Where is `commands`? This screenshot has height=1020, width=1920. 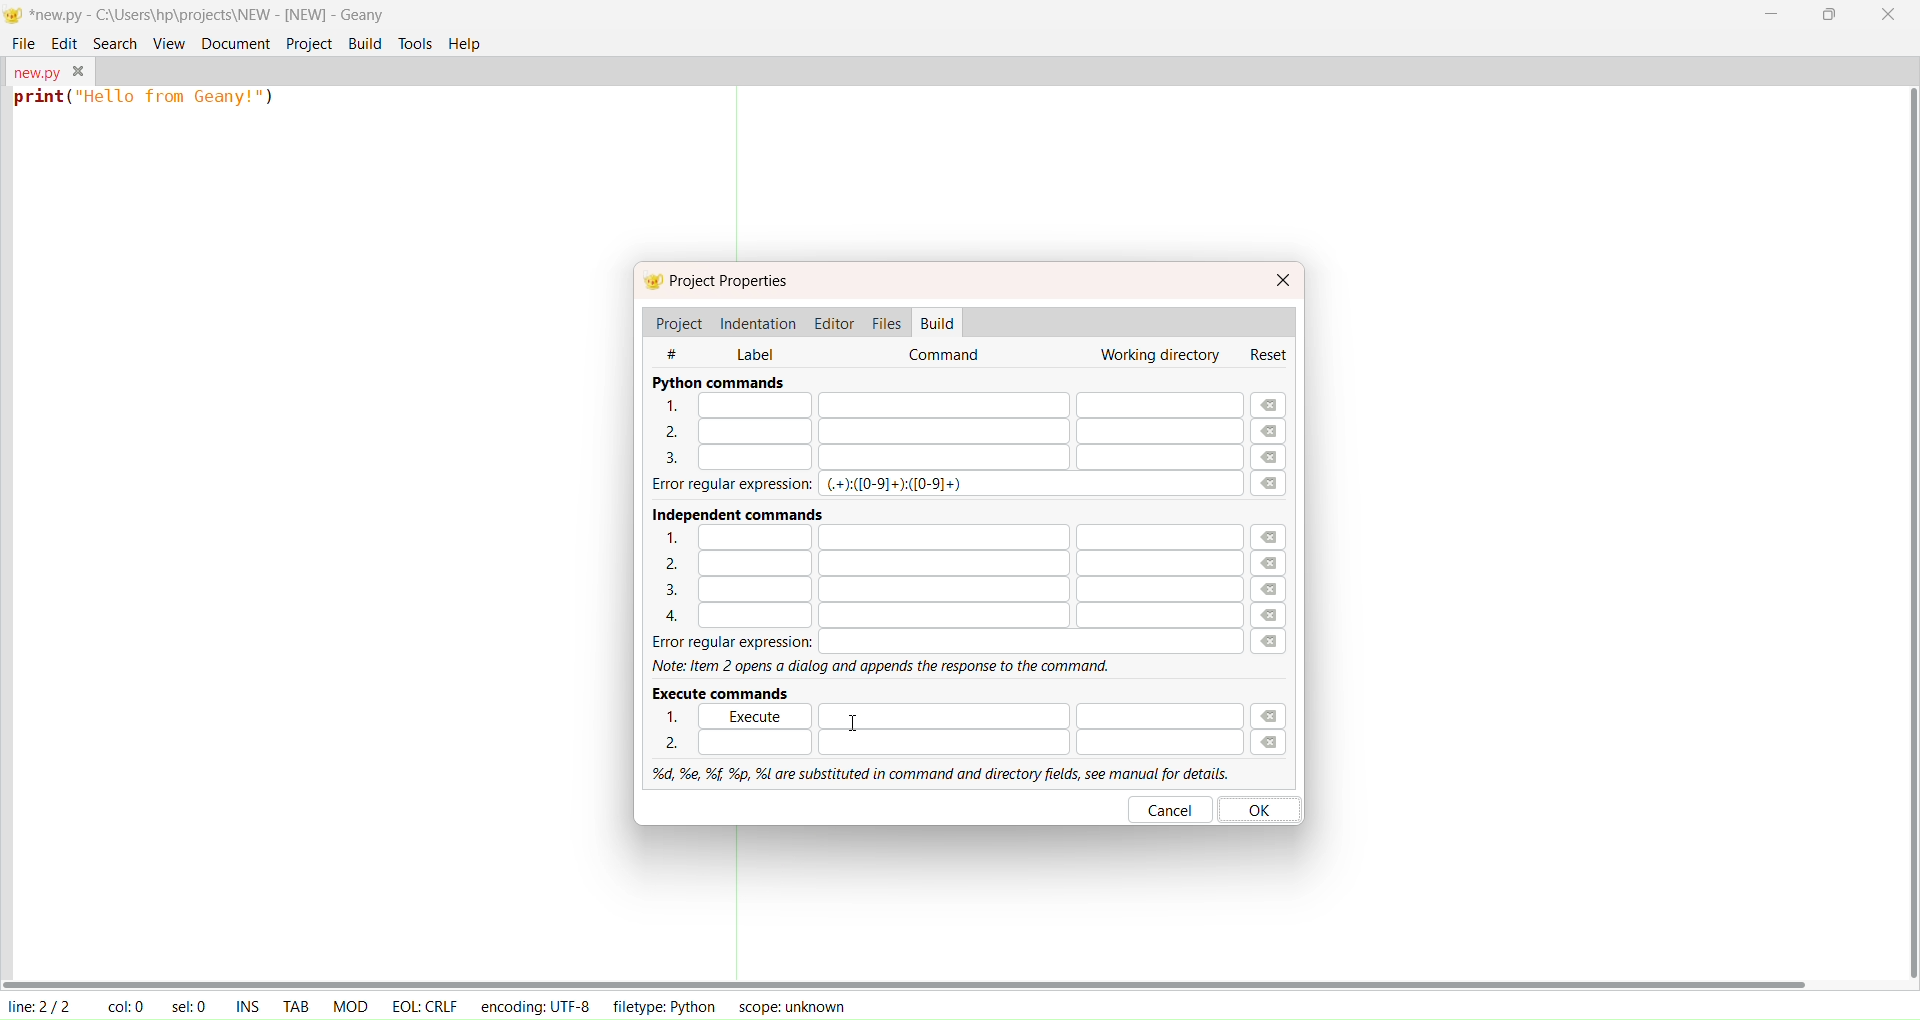 commands is located at coordinates (948, 356).